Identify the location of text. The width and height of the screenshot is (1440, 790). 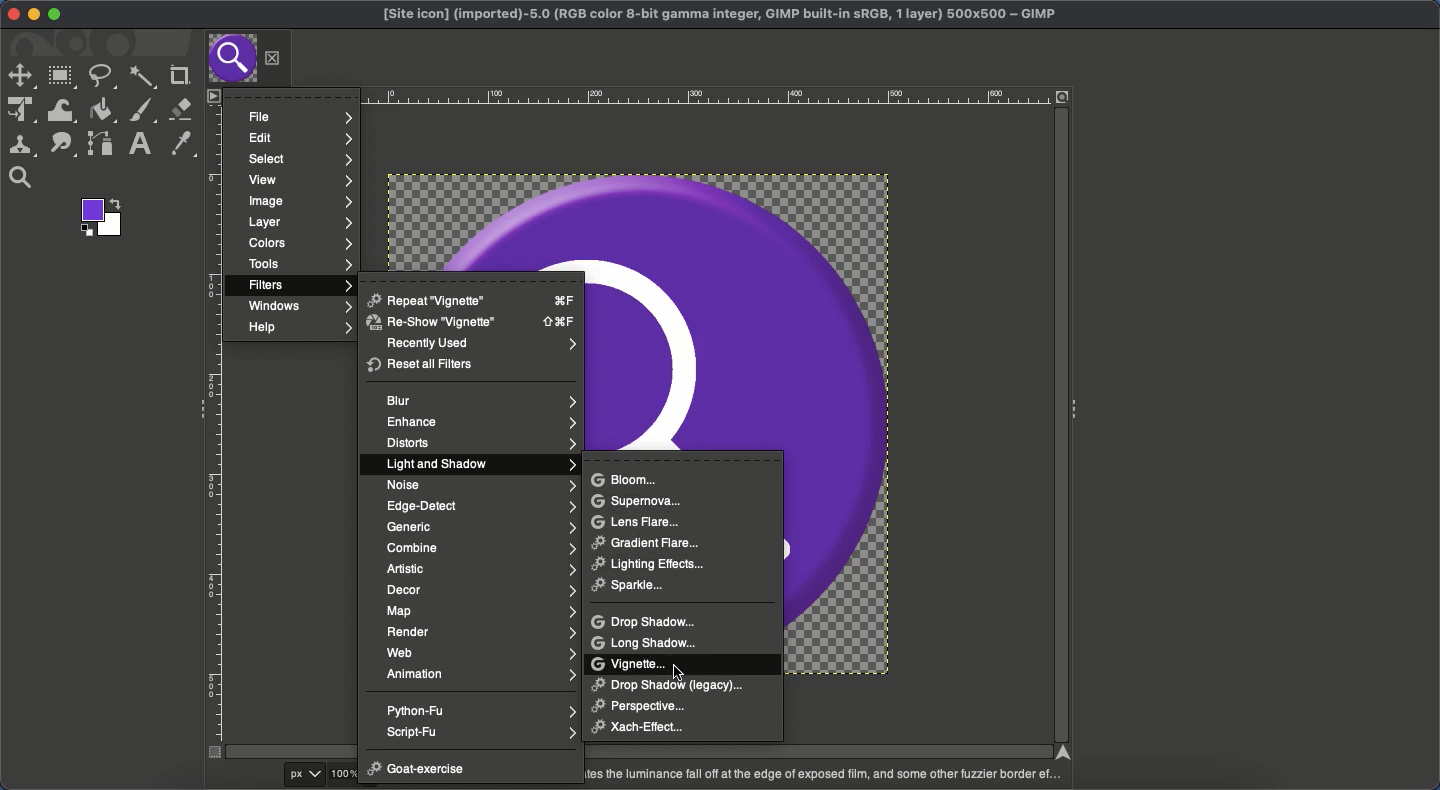
(822, 775).